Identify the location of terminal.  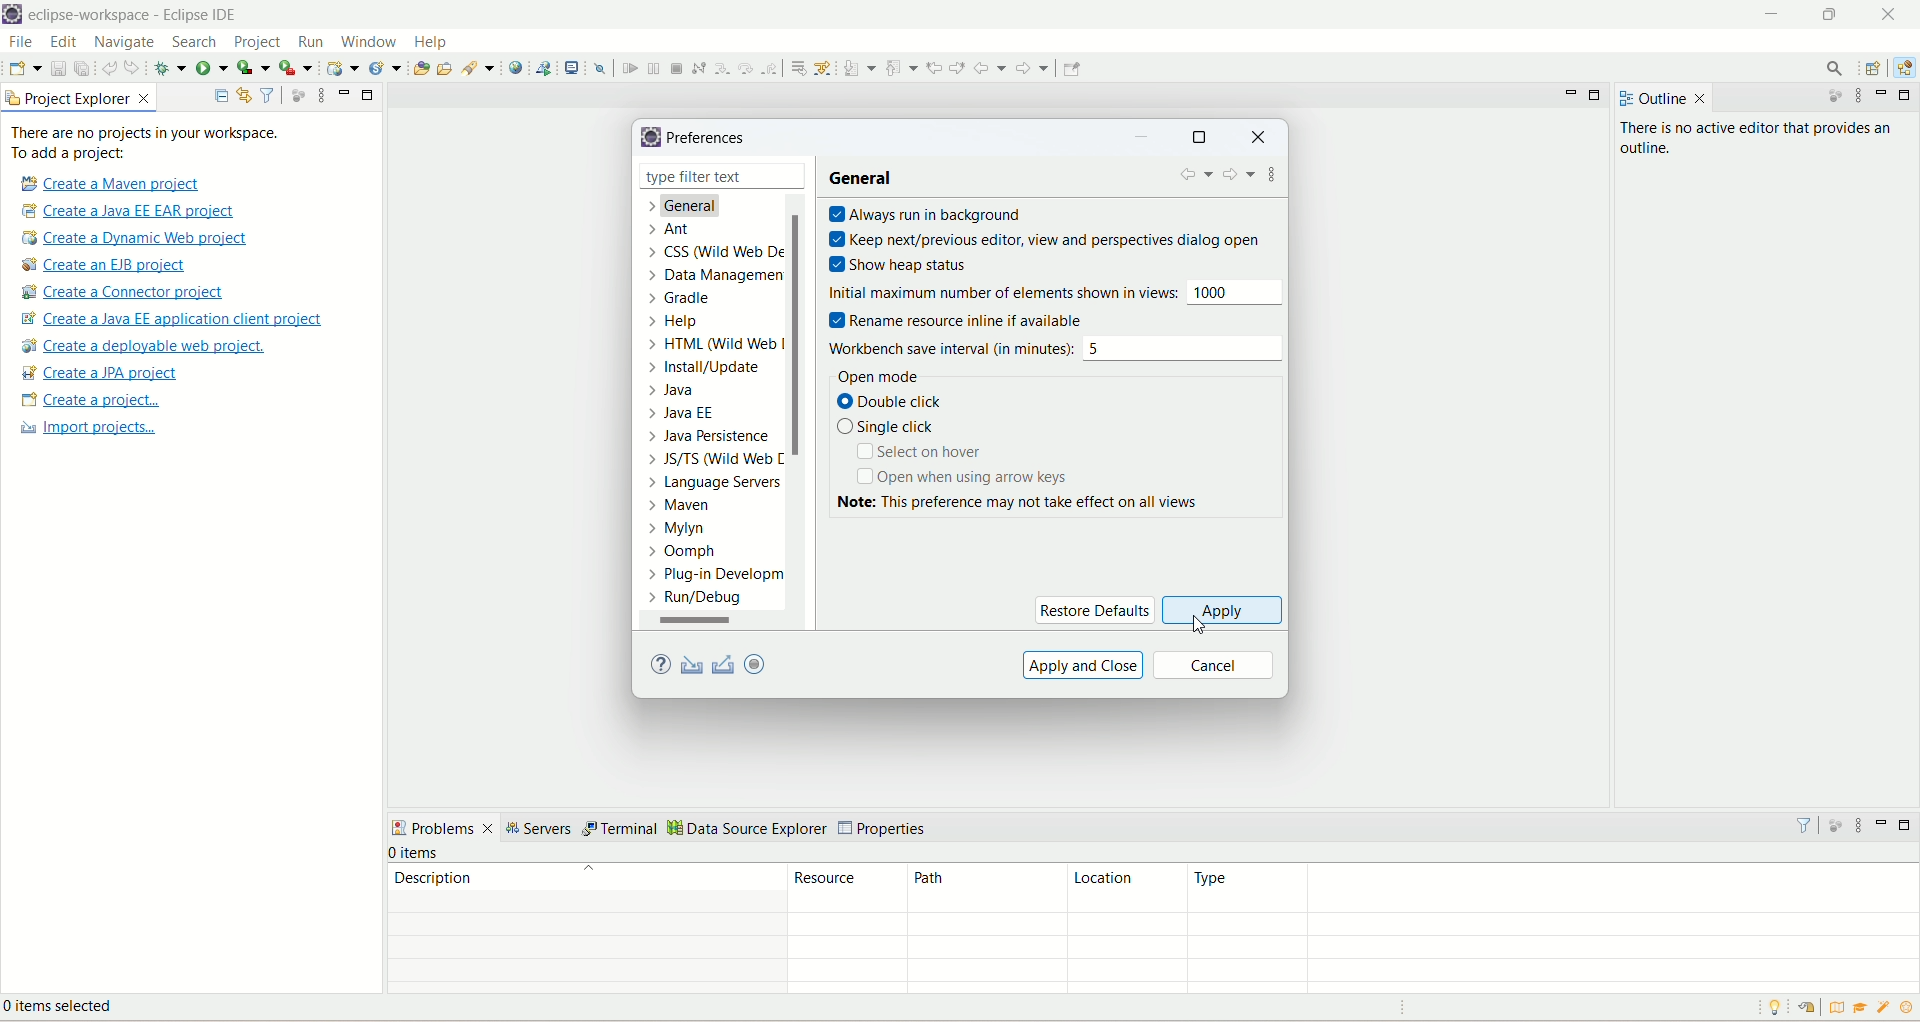
(622, 830).